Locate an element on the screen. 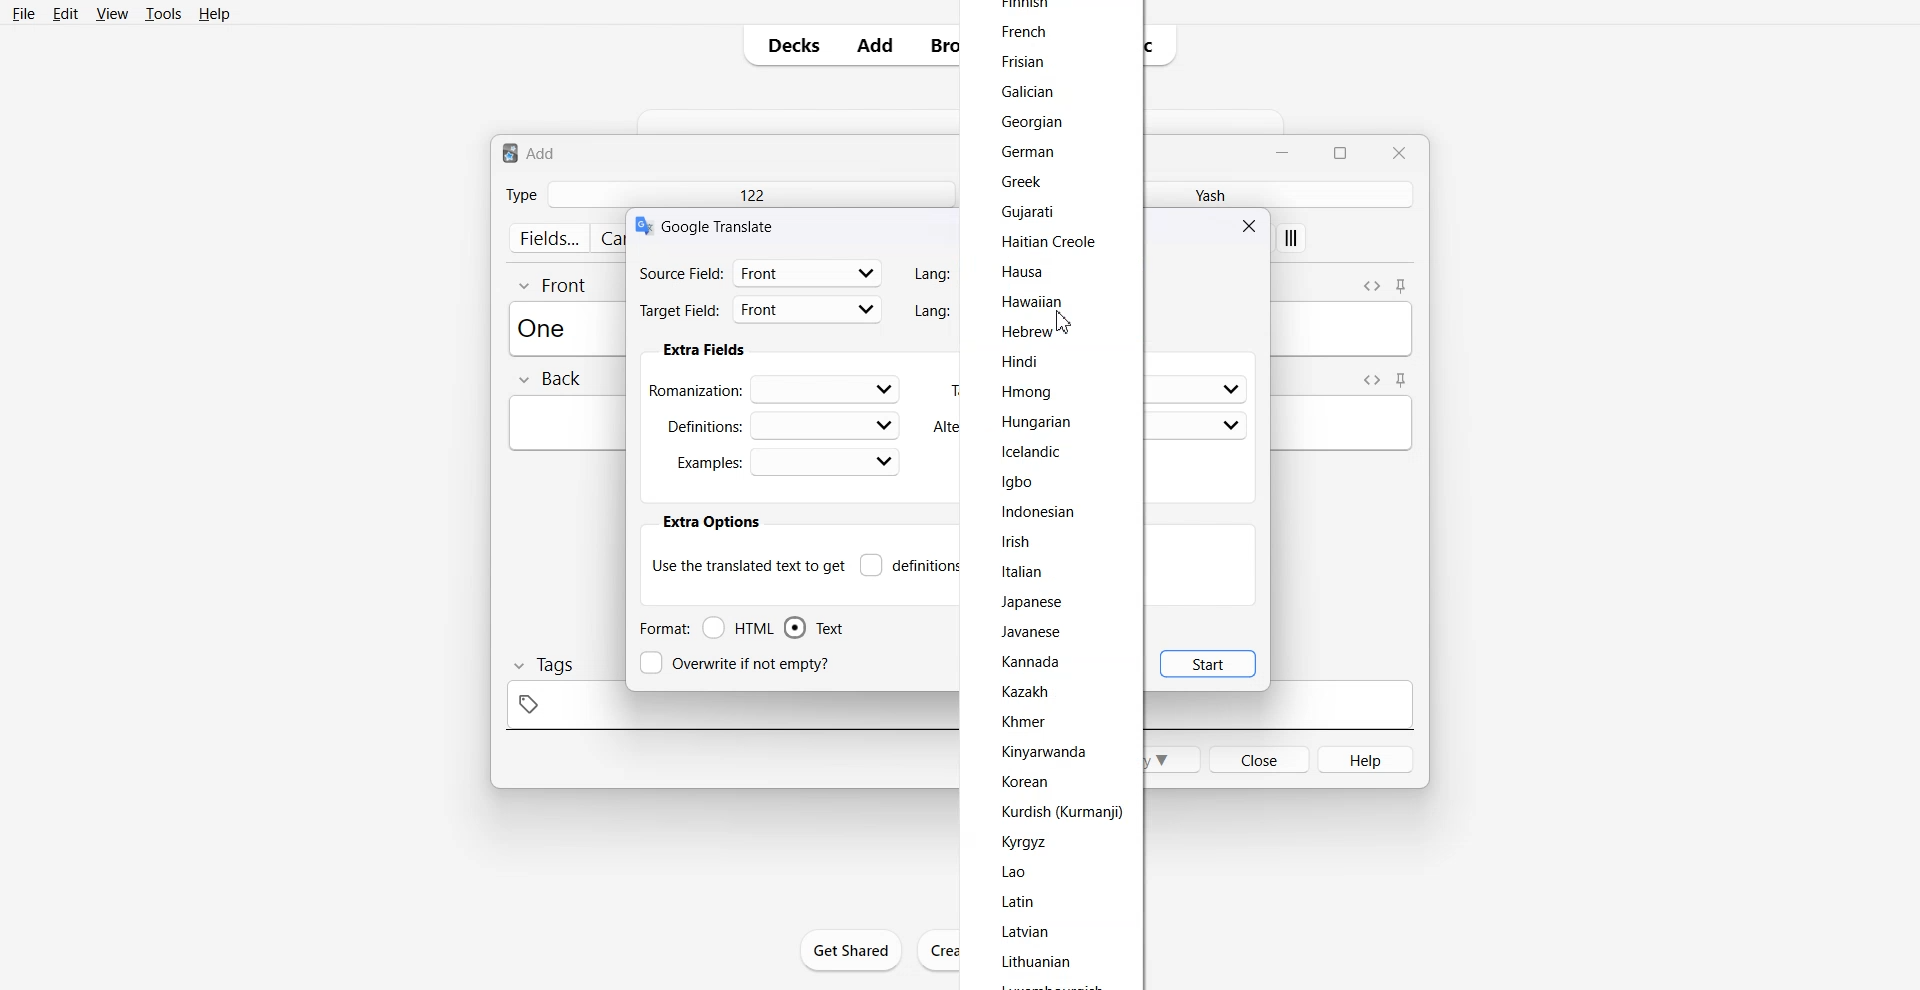  Tags is located at coordinates (542, 665).